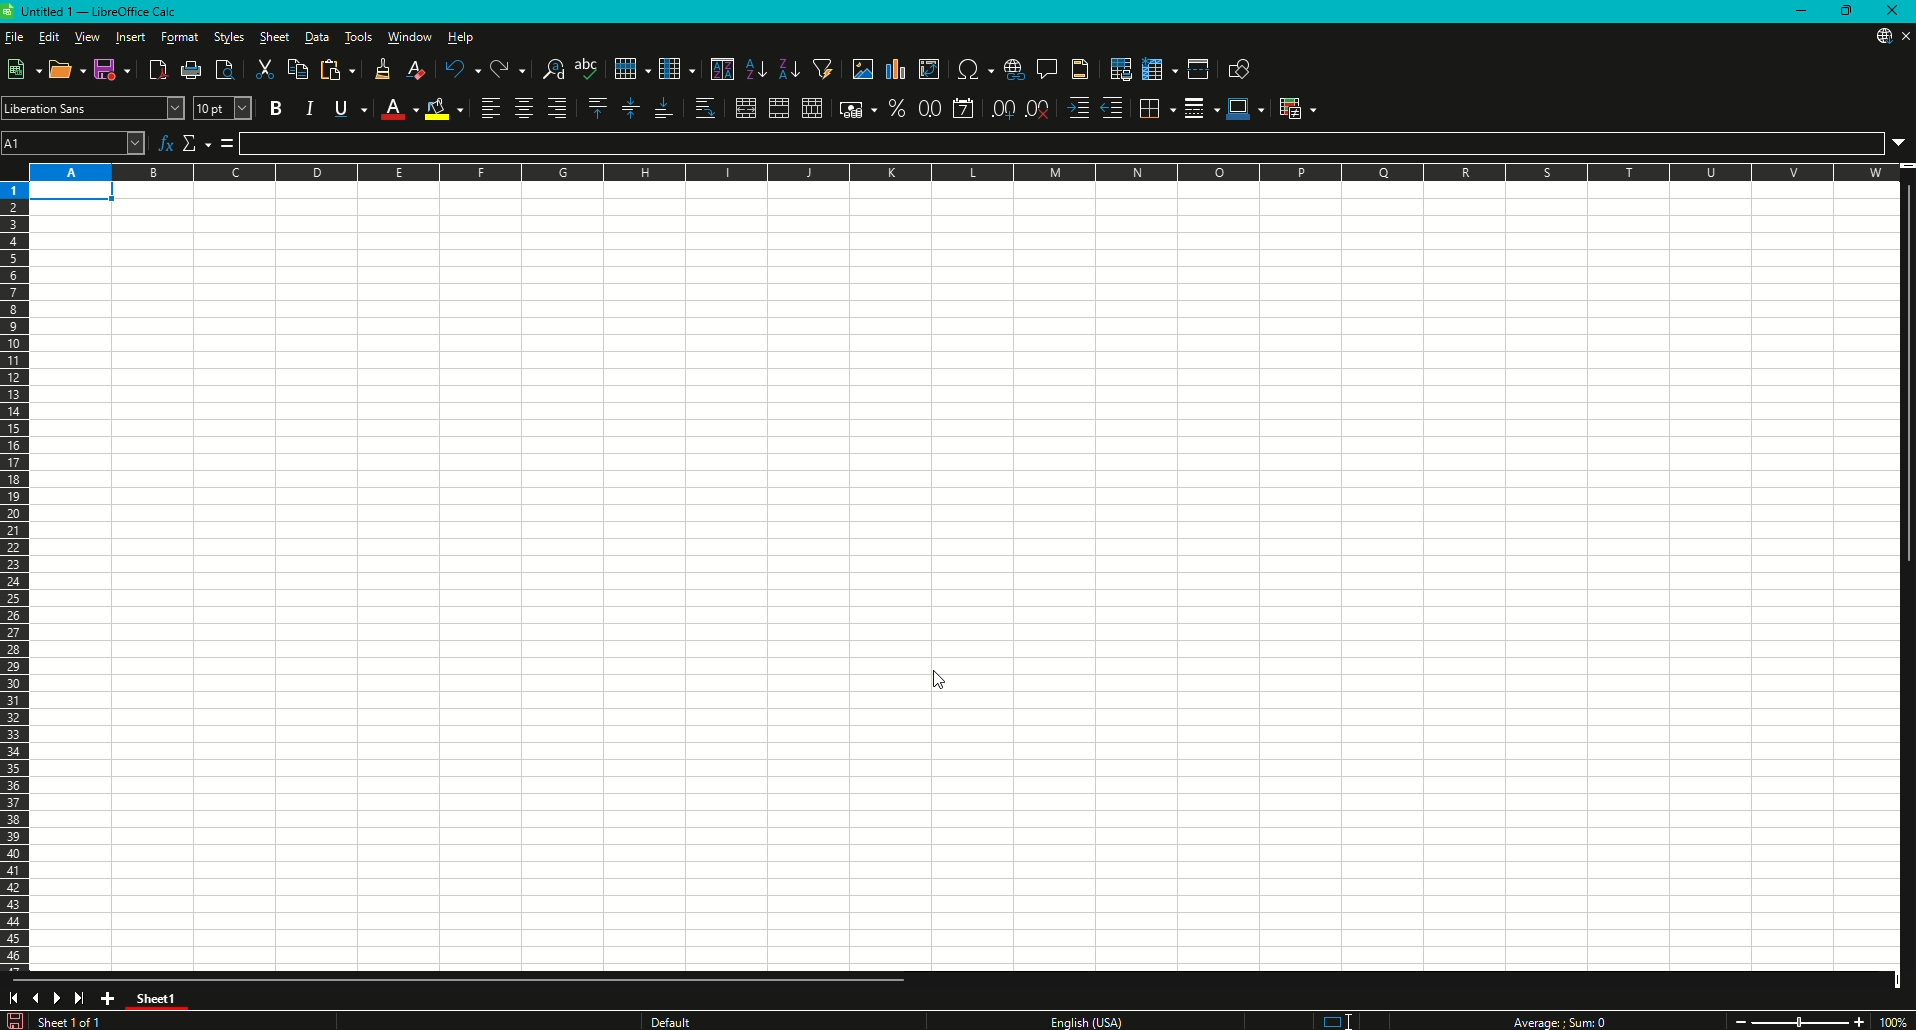  Describe the element at coordinates (974, 69) in the screenshot. I see `Insert Special Characters` at that location.